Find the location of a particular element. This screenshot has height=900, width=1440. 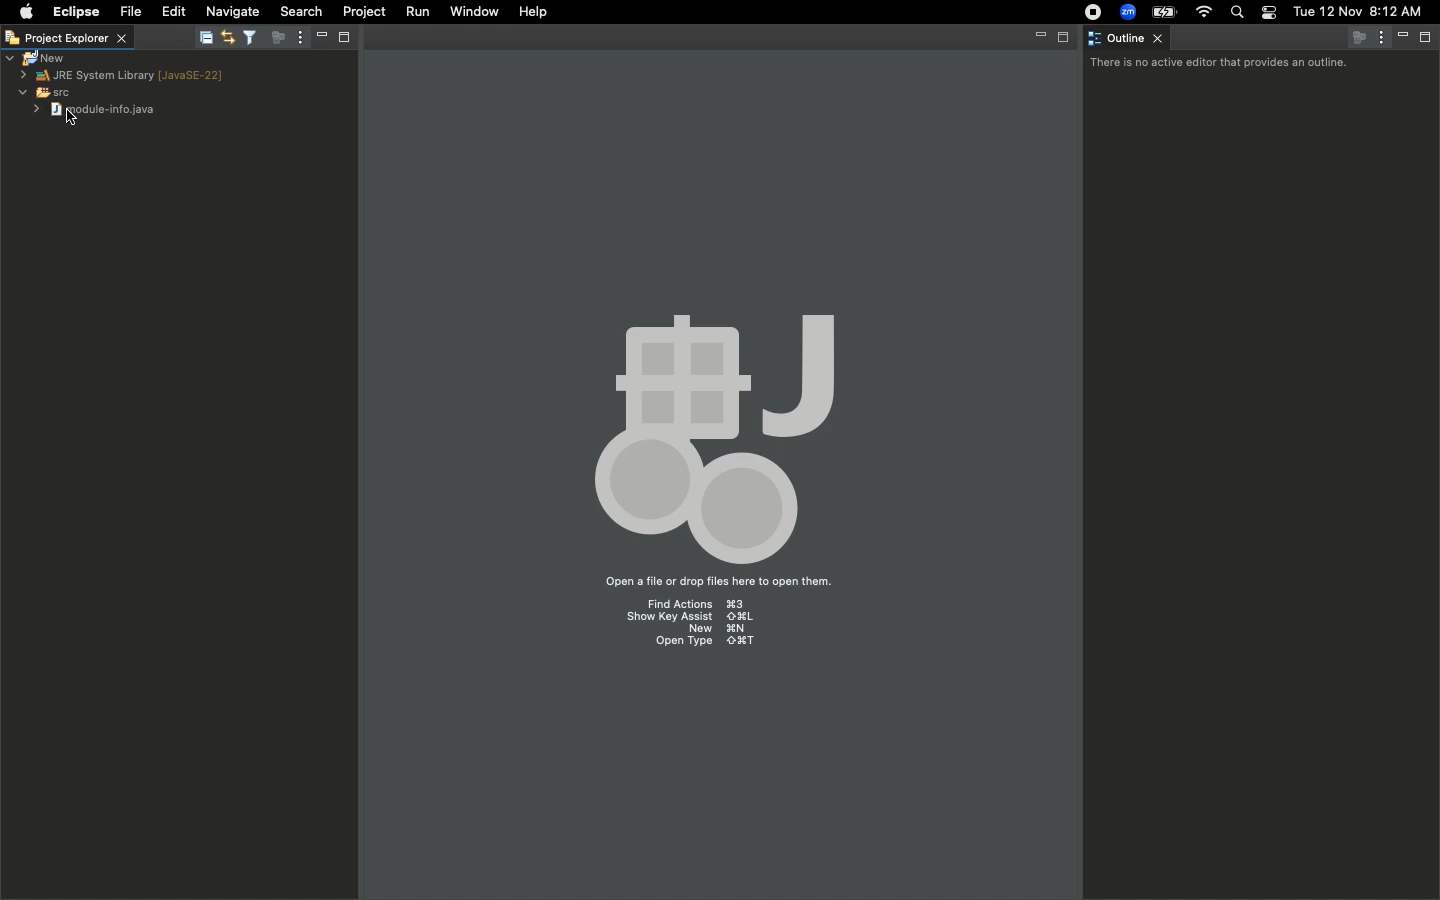

Outline is located at coordinates (1130, 39).